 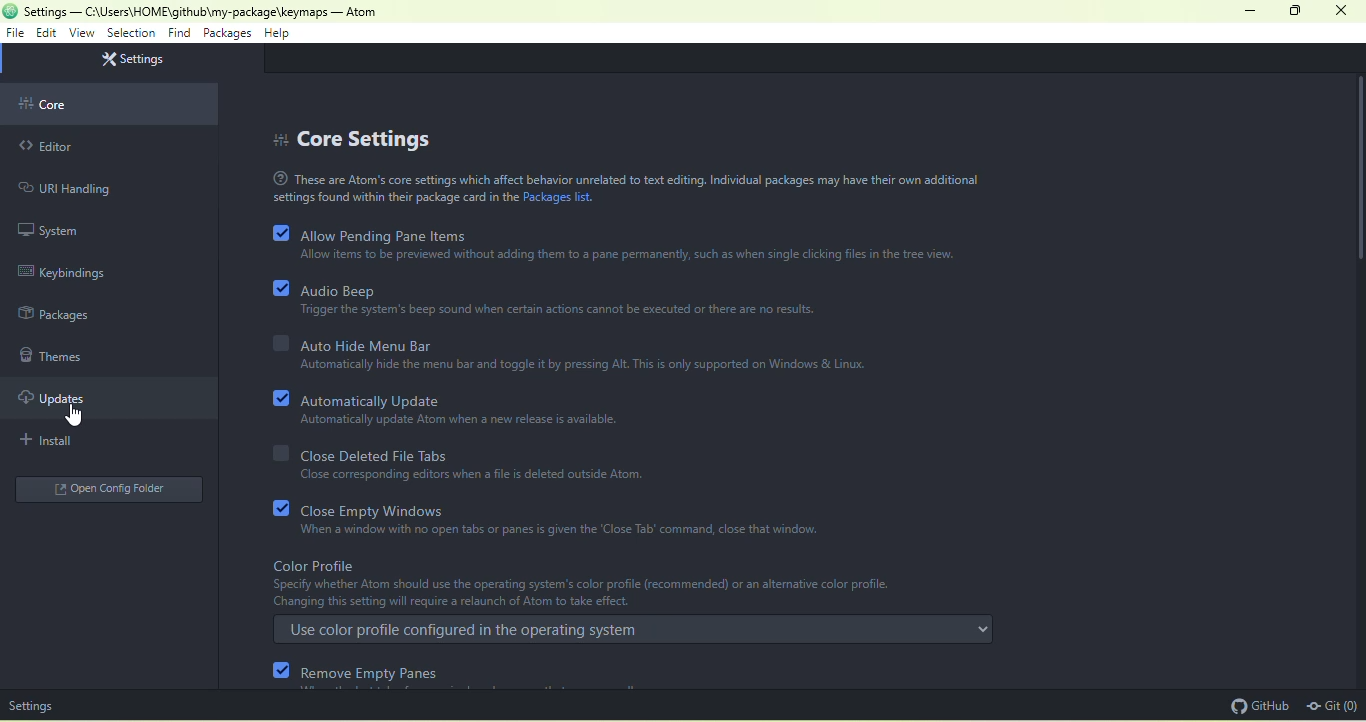 What do you see at coordinates (1249, 11) in the screenshot?
I see `minimize` at bounding box center [1249, 11].